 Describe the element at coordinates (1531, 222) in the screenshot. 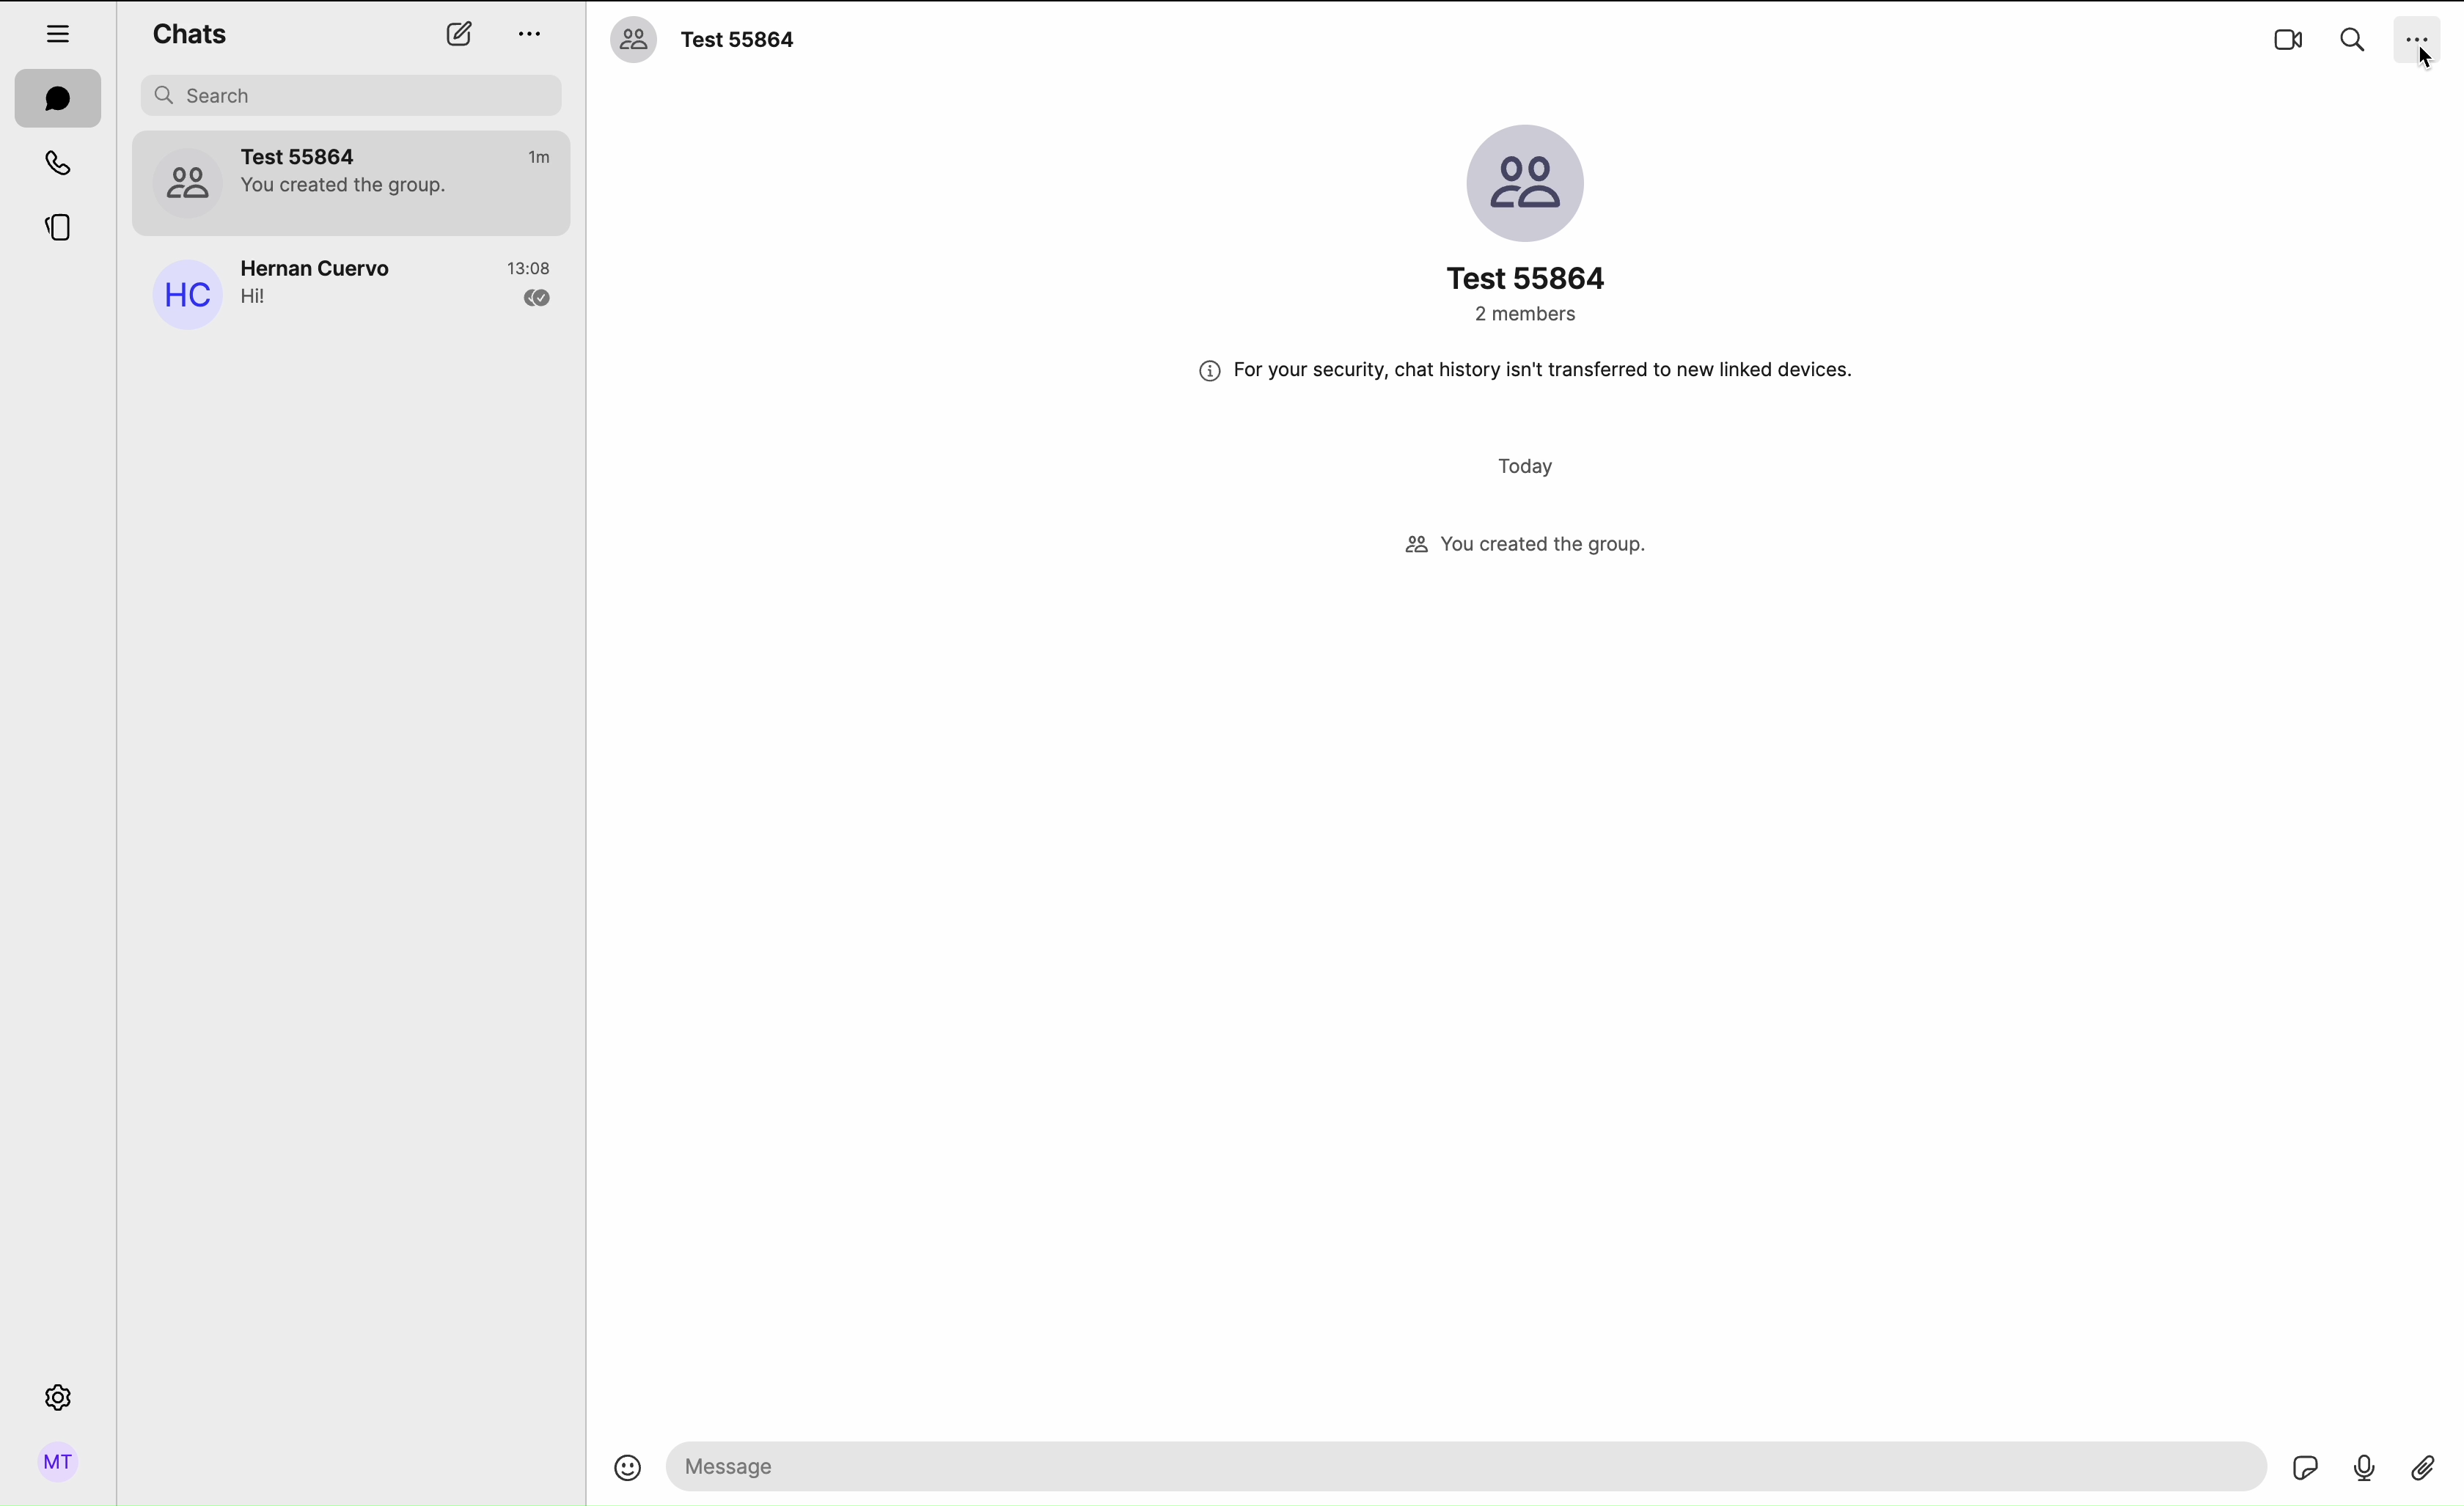

I see `profile group` at that location.